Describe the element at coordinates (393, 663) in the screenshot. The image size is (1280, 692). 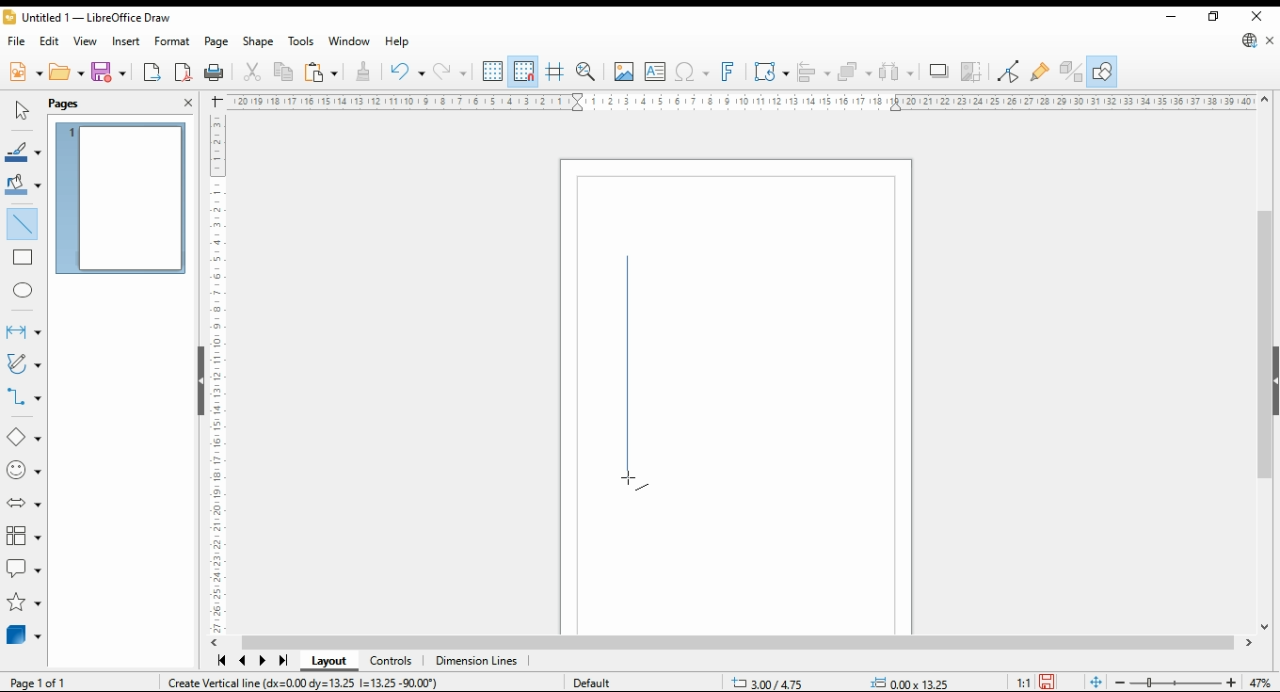
I see `controls` at that location.